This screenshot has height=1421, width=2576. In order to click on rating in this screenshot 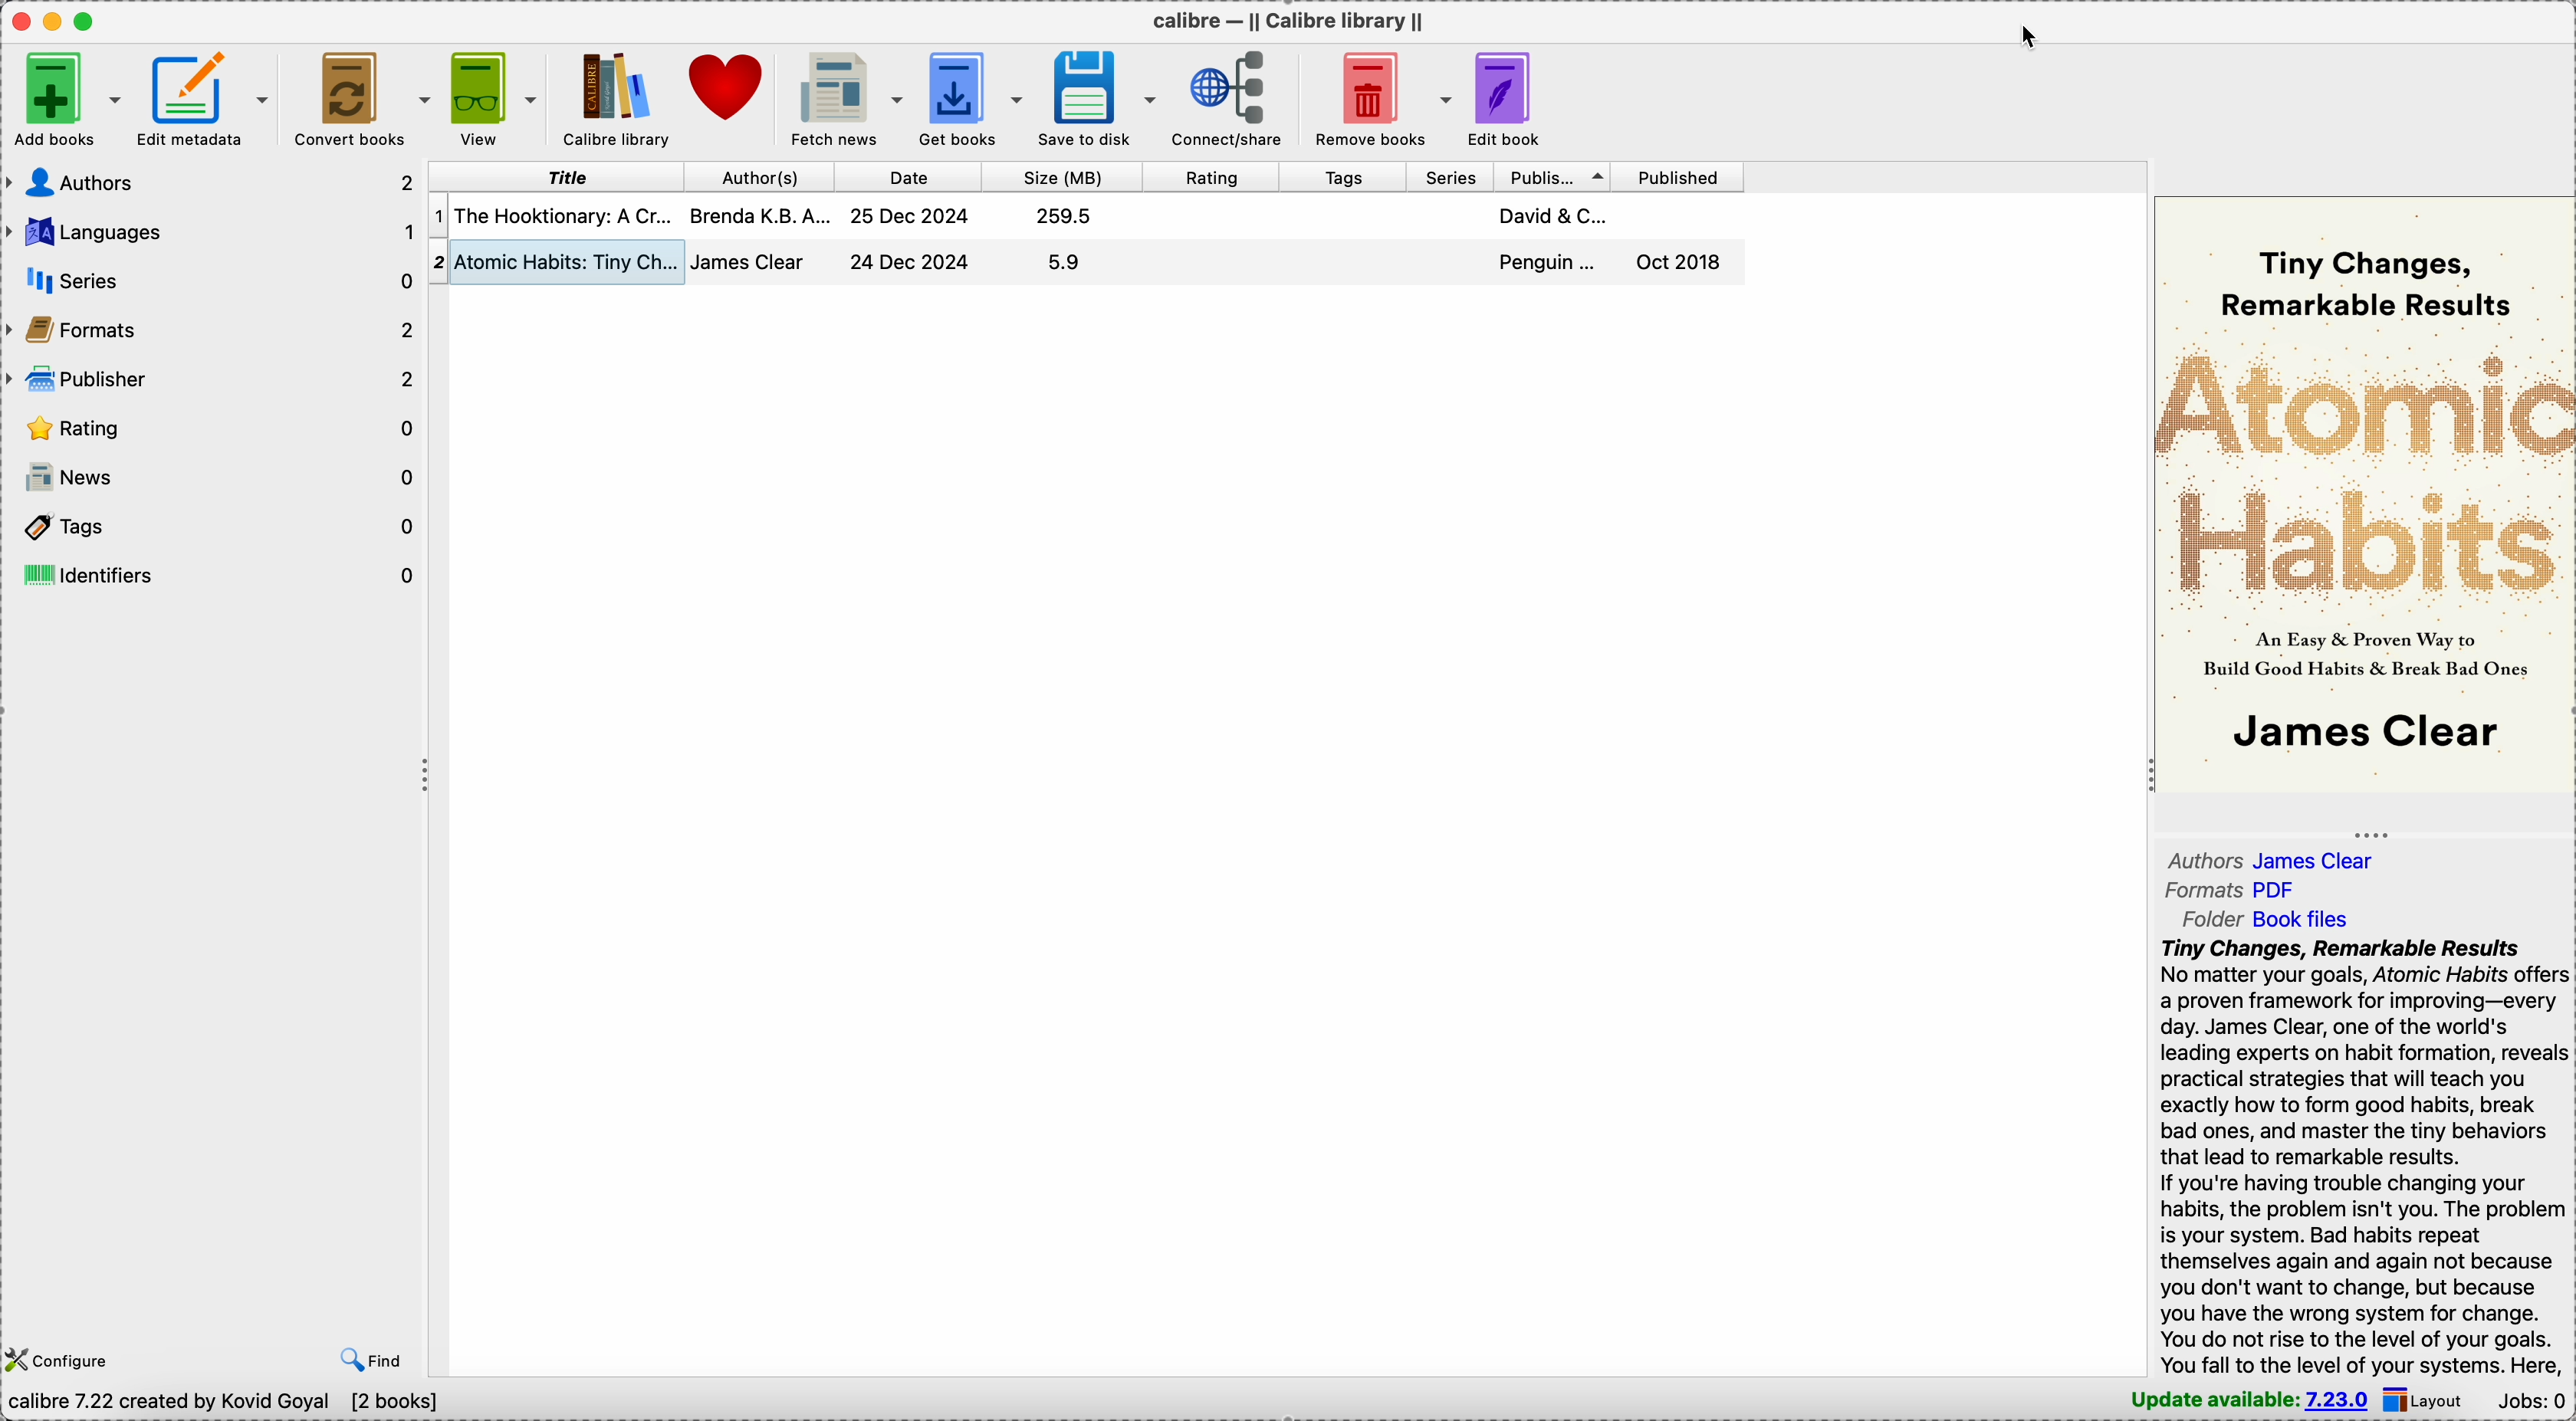, I will do `click(214, 427)`.